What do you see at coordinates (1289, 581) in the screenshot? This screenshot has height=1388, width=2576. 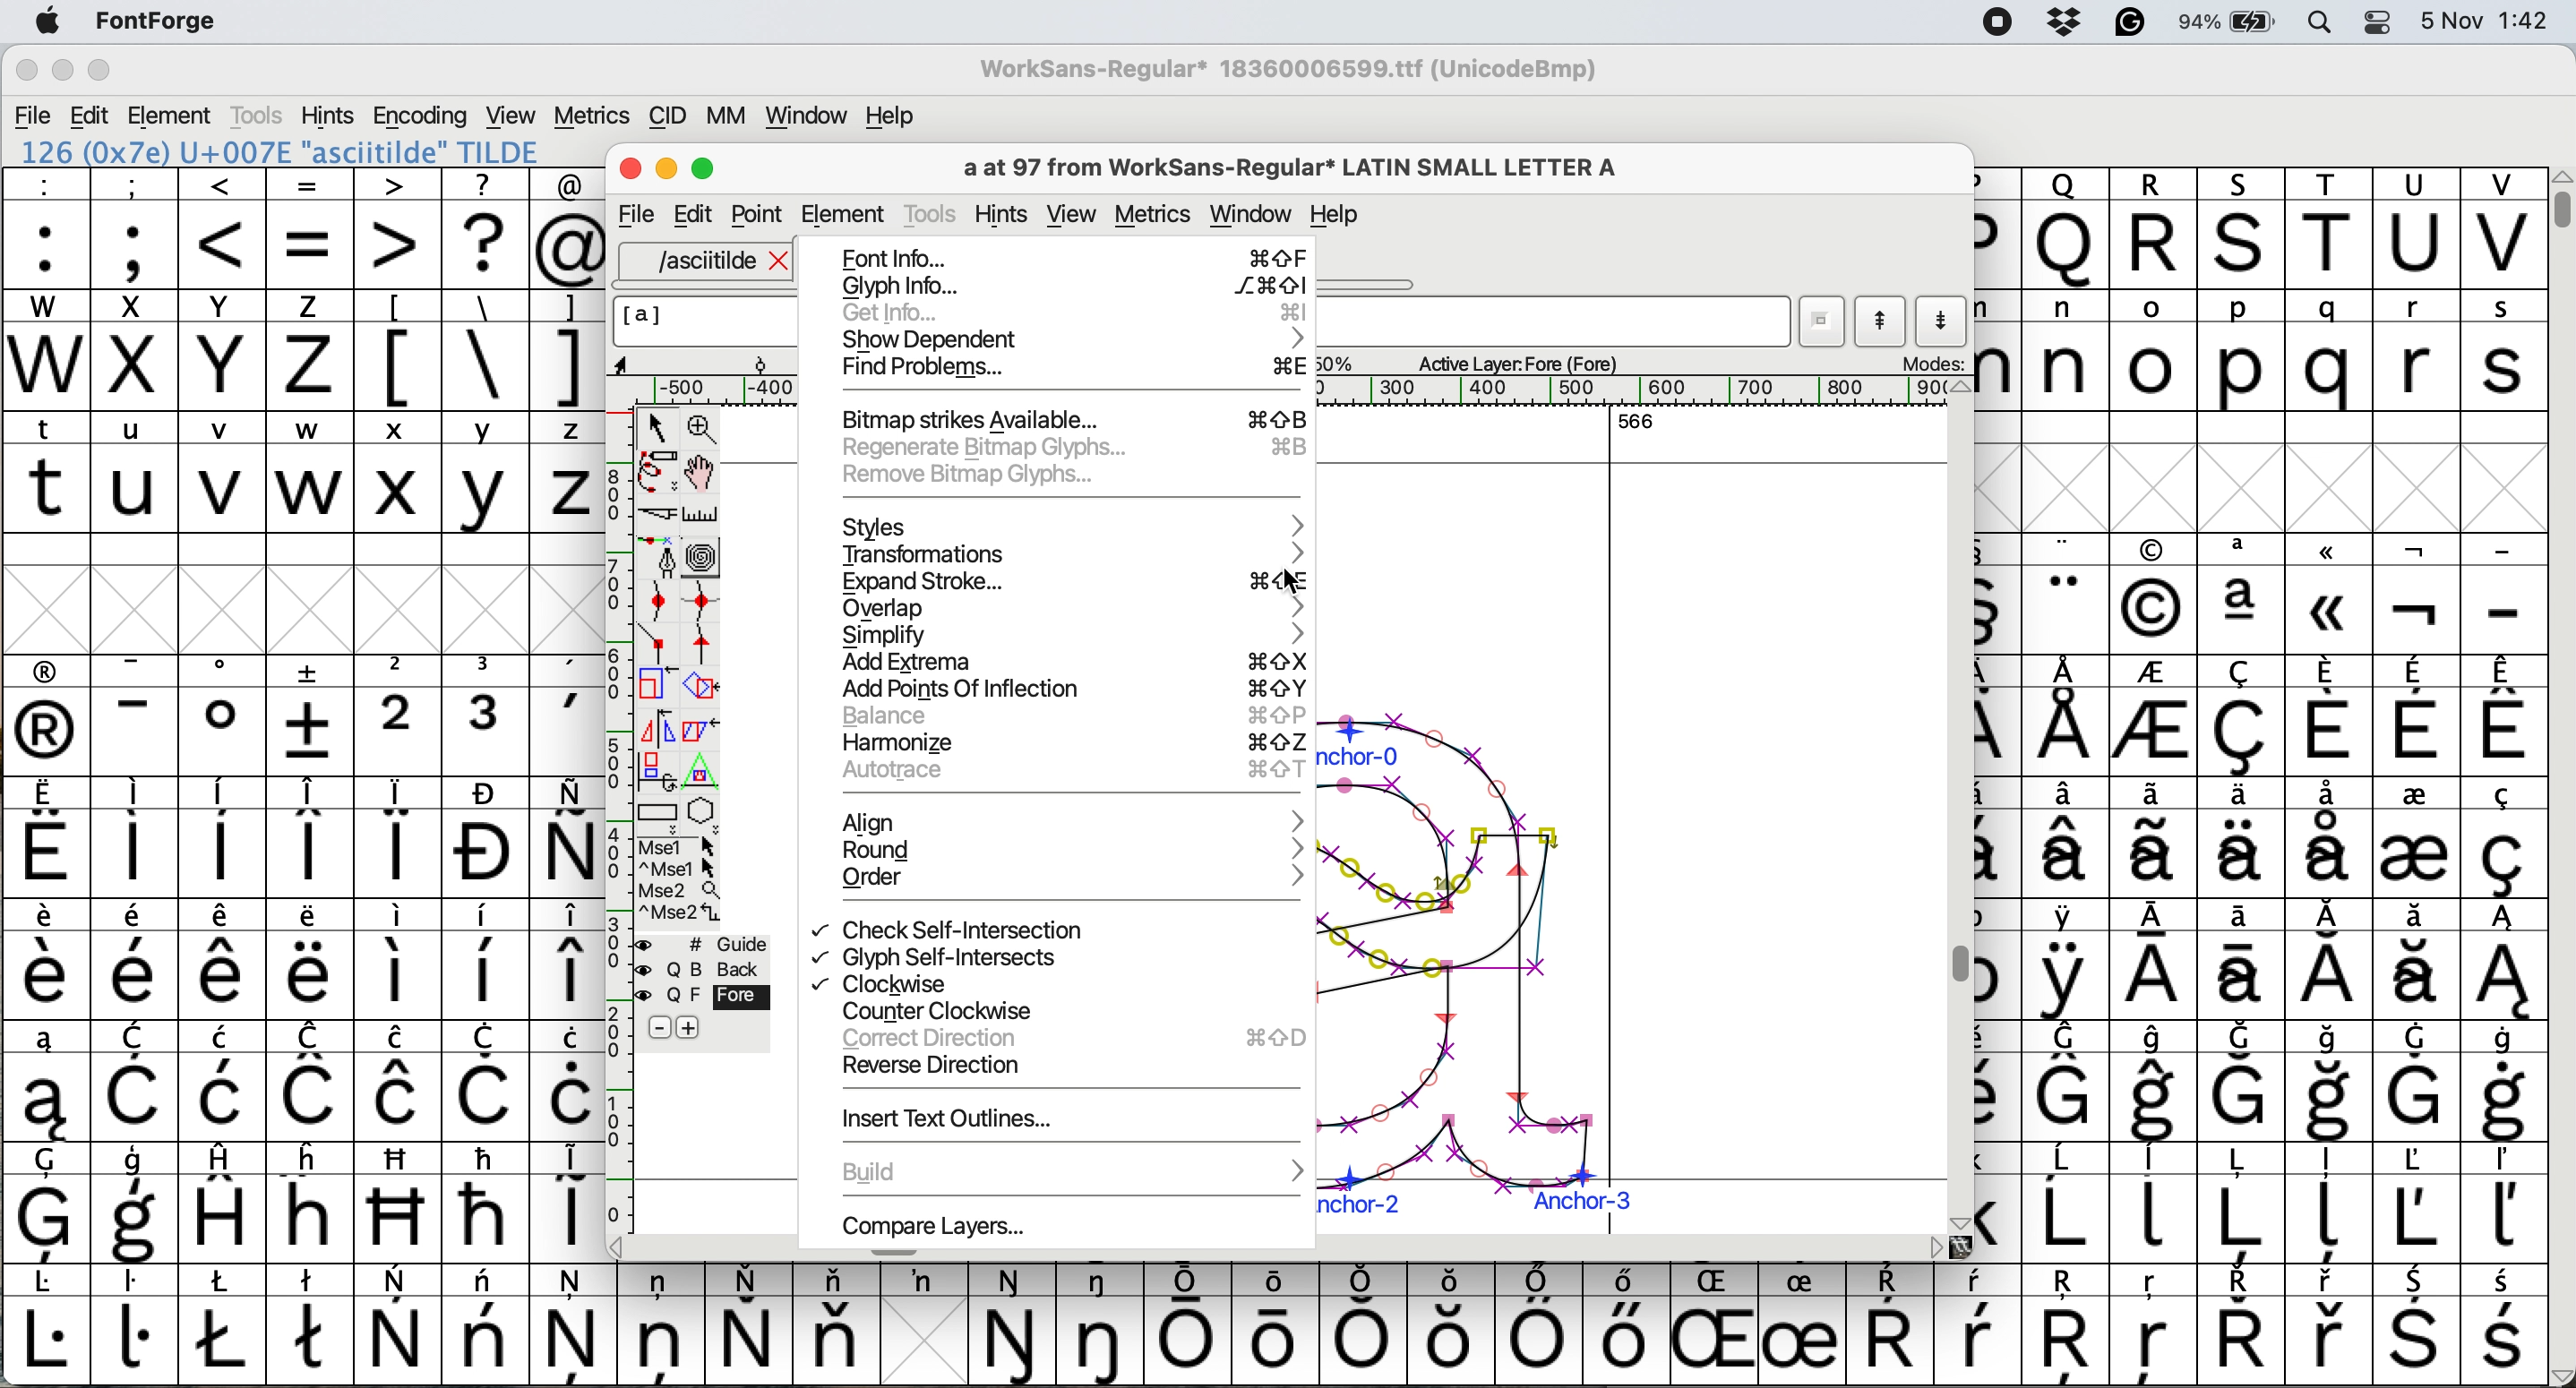 I see `cursor` at bounding box center [1289, 581].